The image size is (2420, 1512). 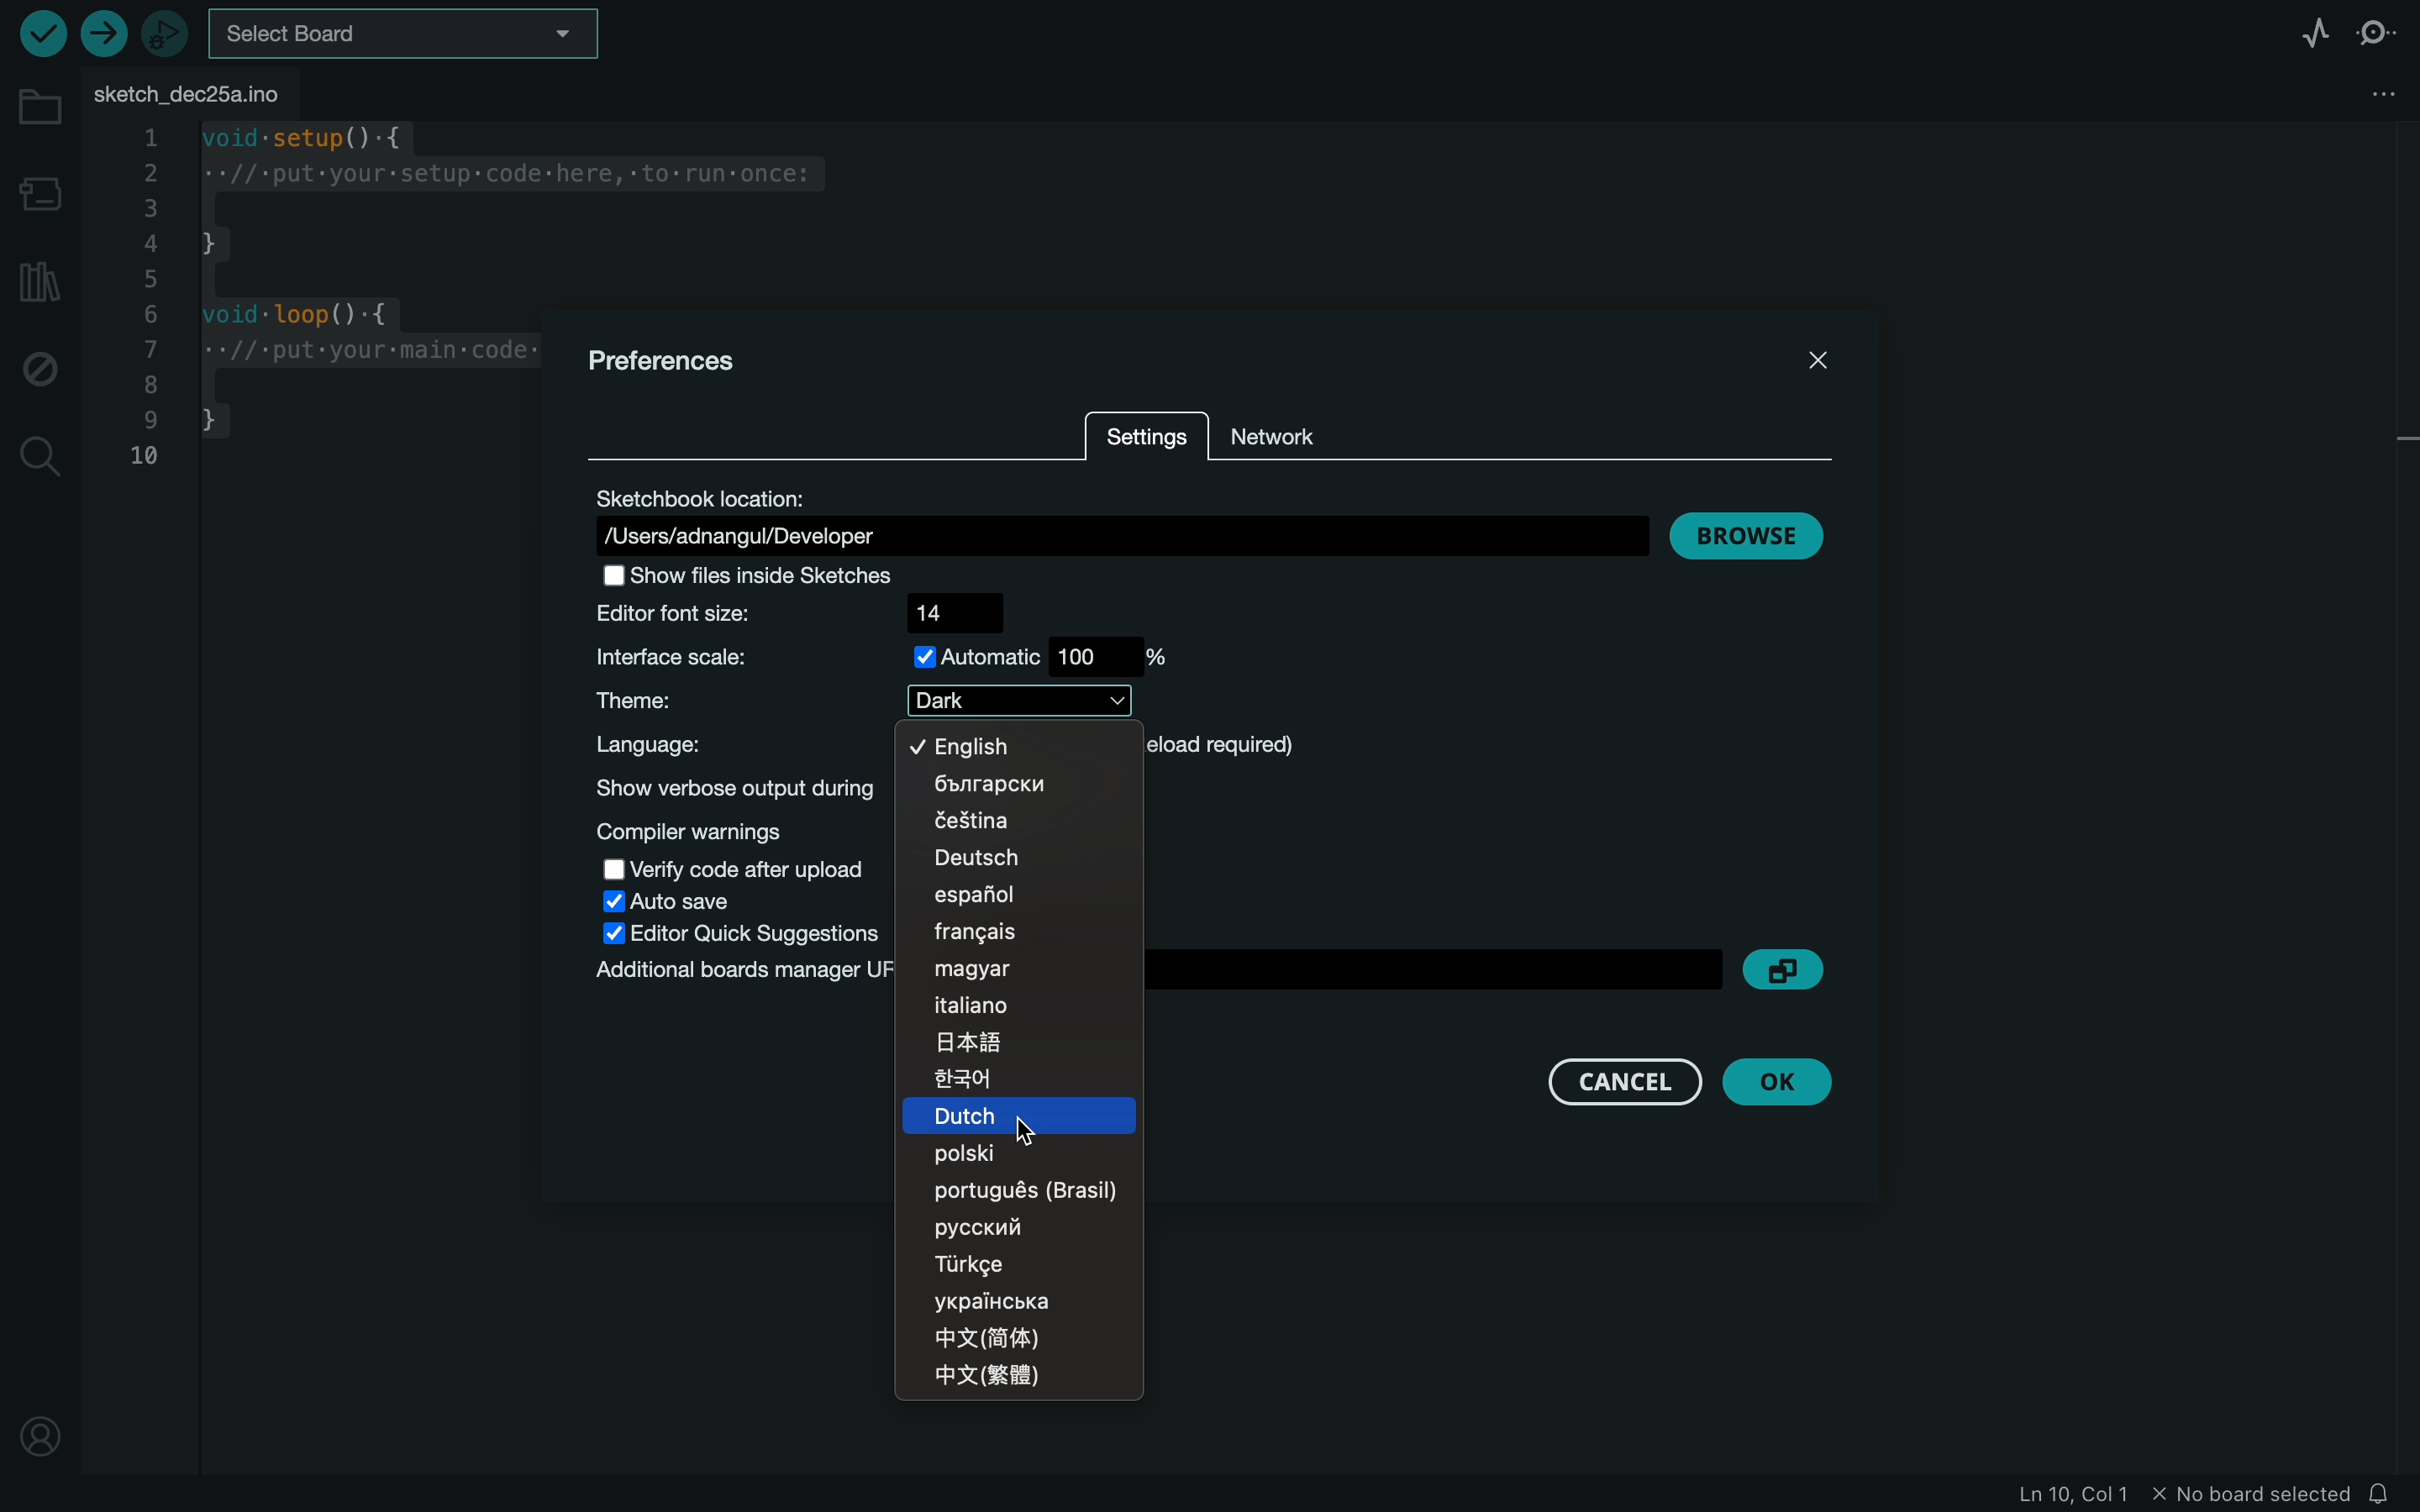 What do you see at coordinates (327, 303) in the screenshot?
I see `code` at bounding box center [327, 303].